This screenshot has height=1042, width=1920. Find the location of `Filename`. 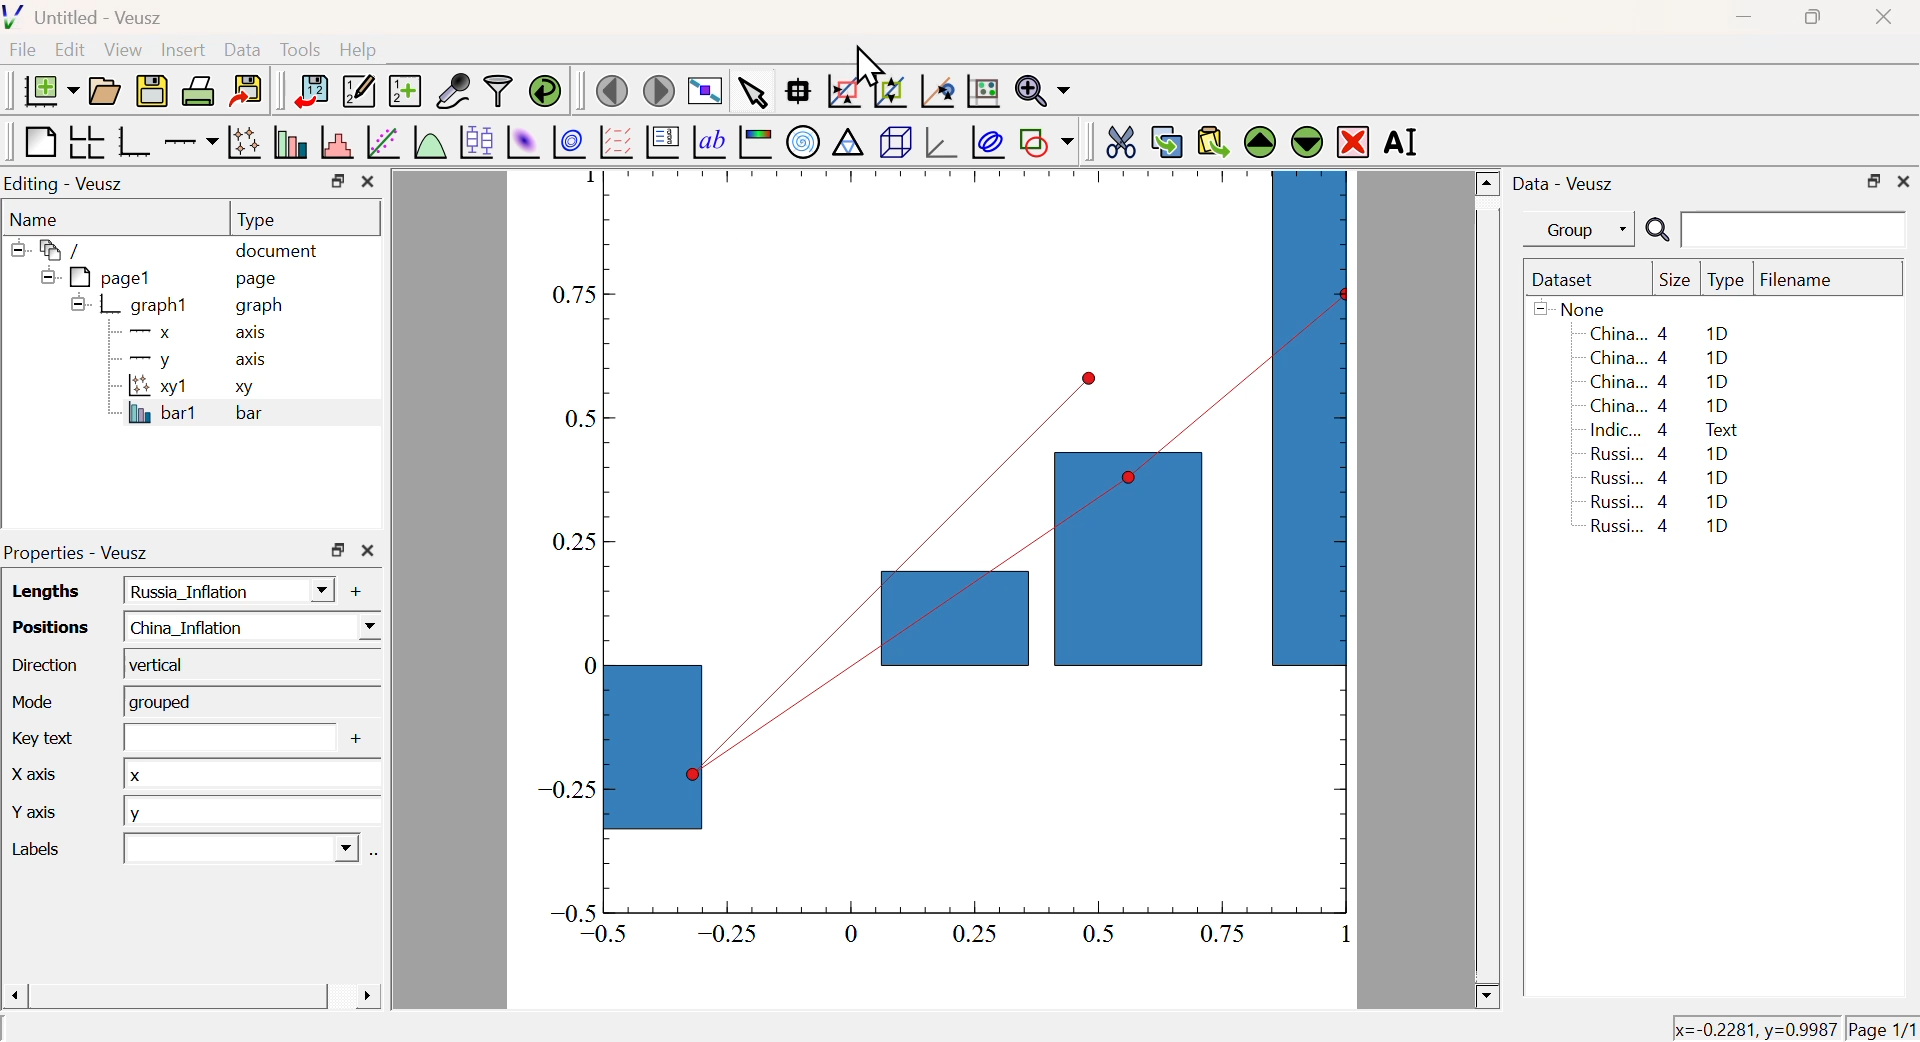

Filename is located at coordinates (1806, 281).